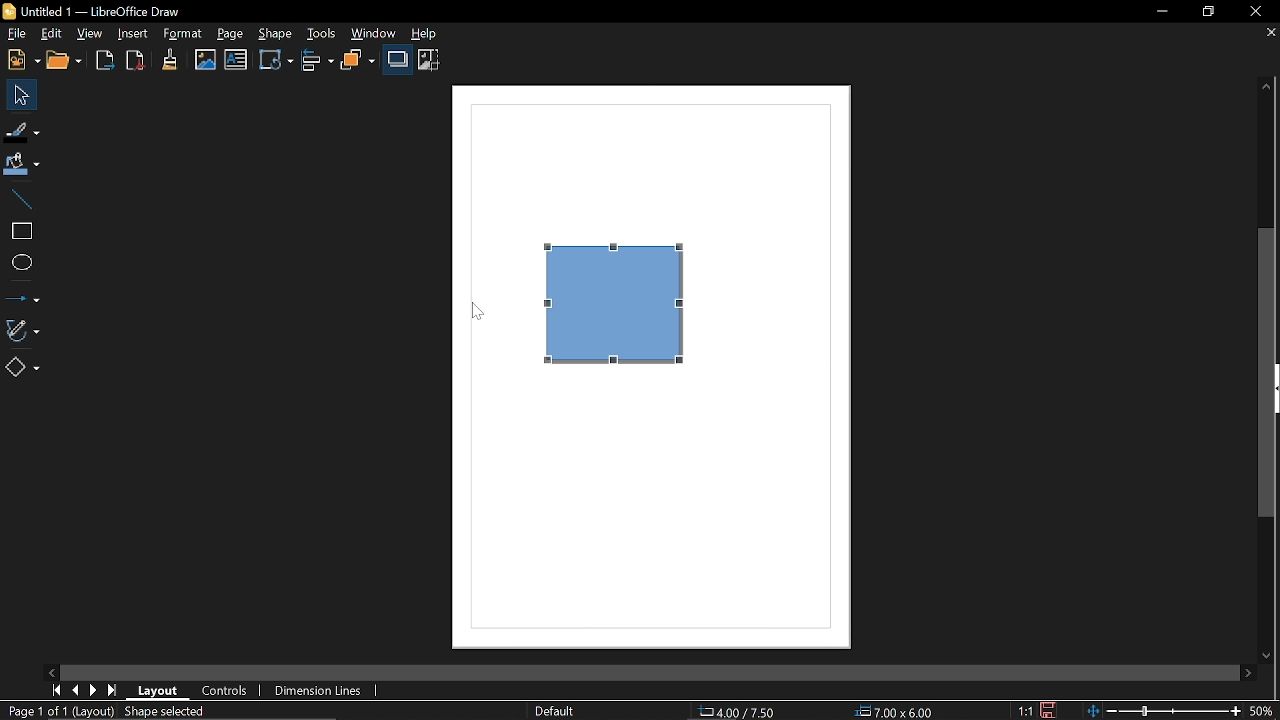 The width and height of the screenshot is (1280, 720). Describe the element at coordinates (478, 311) in the screenshot. I see `cursor` at that location.